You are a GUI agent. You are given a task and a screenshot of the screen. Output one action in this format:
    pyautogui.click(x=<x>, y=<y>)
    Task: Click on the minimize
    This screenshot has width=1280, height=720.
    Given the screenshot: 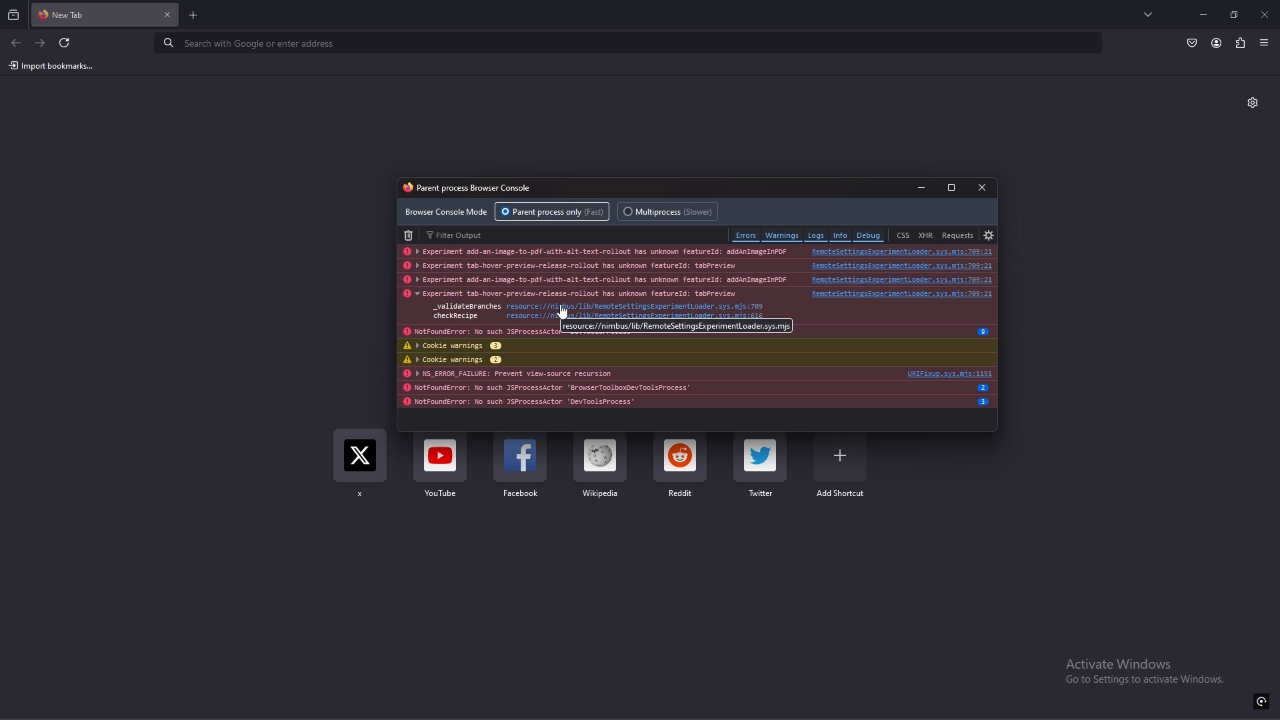 What is the action you would take?
    pyautogui.click(x=1204, y=14)
    